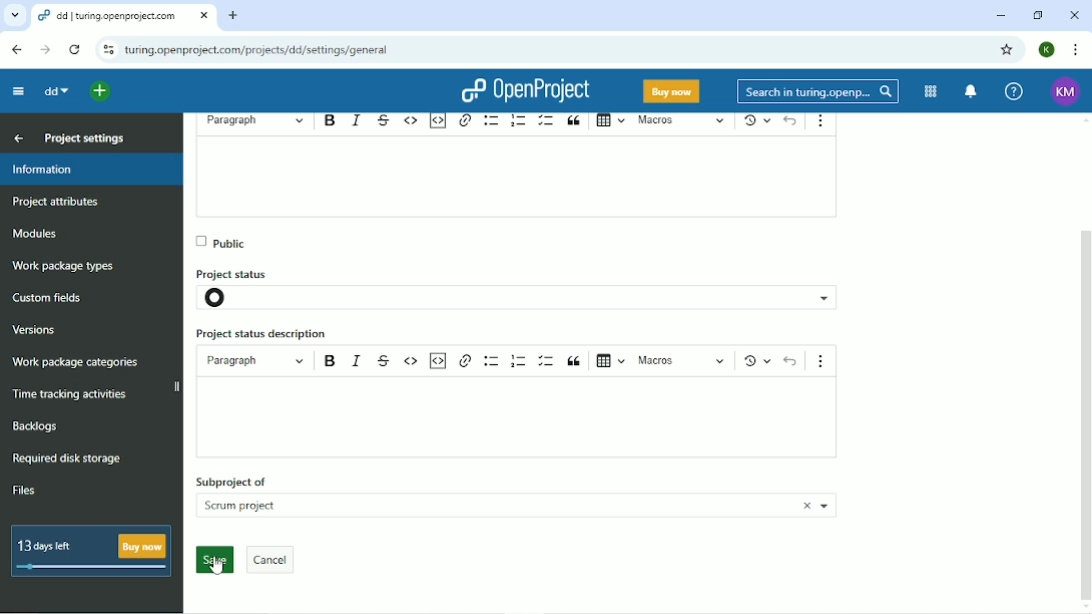 Image resolution: width=1092 pixels, height=614 pixels. I want to click on Italic, so click(357, 121).